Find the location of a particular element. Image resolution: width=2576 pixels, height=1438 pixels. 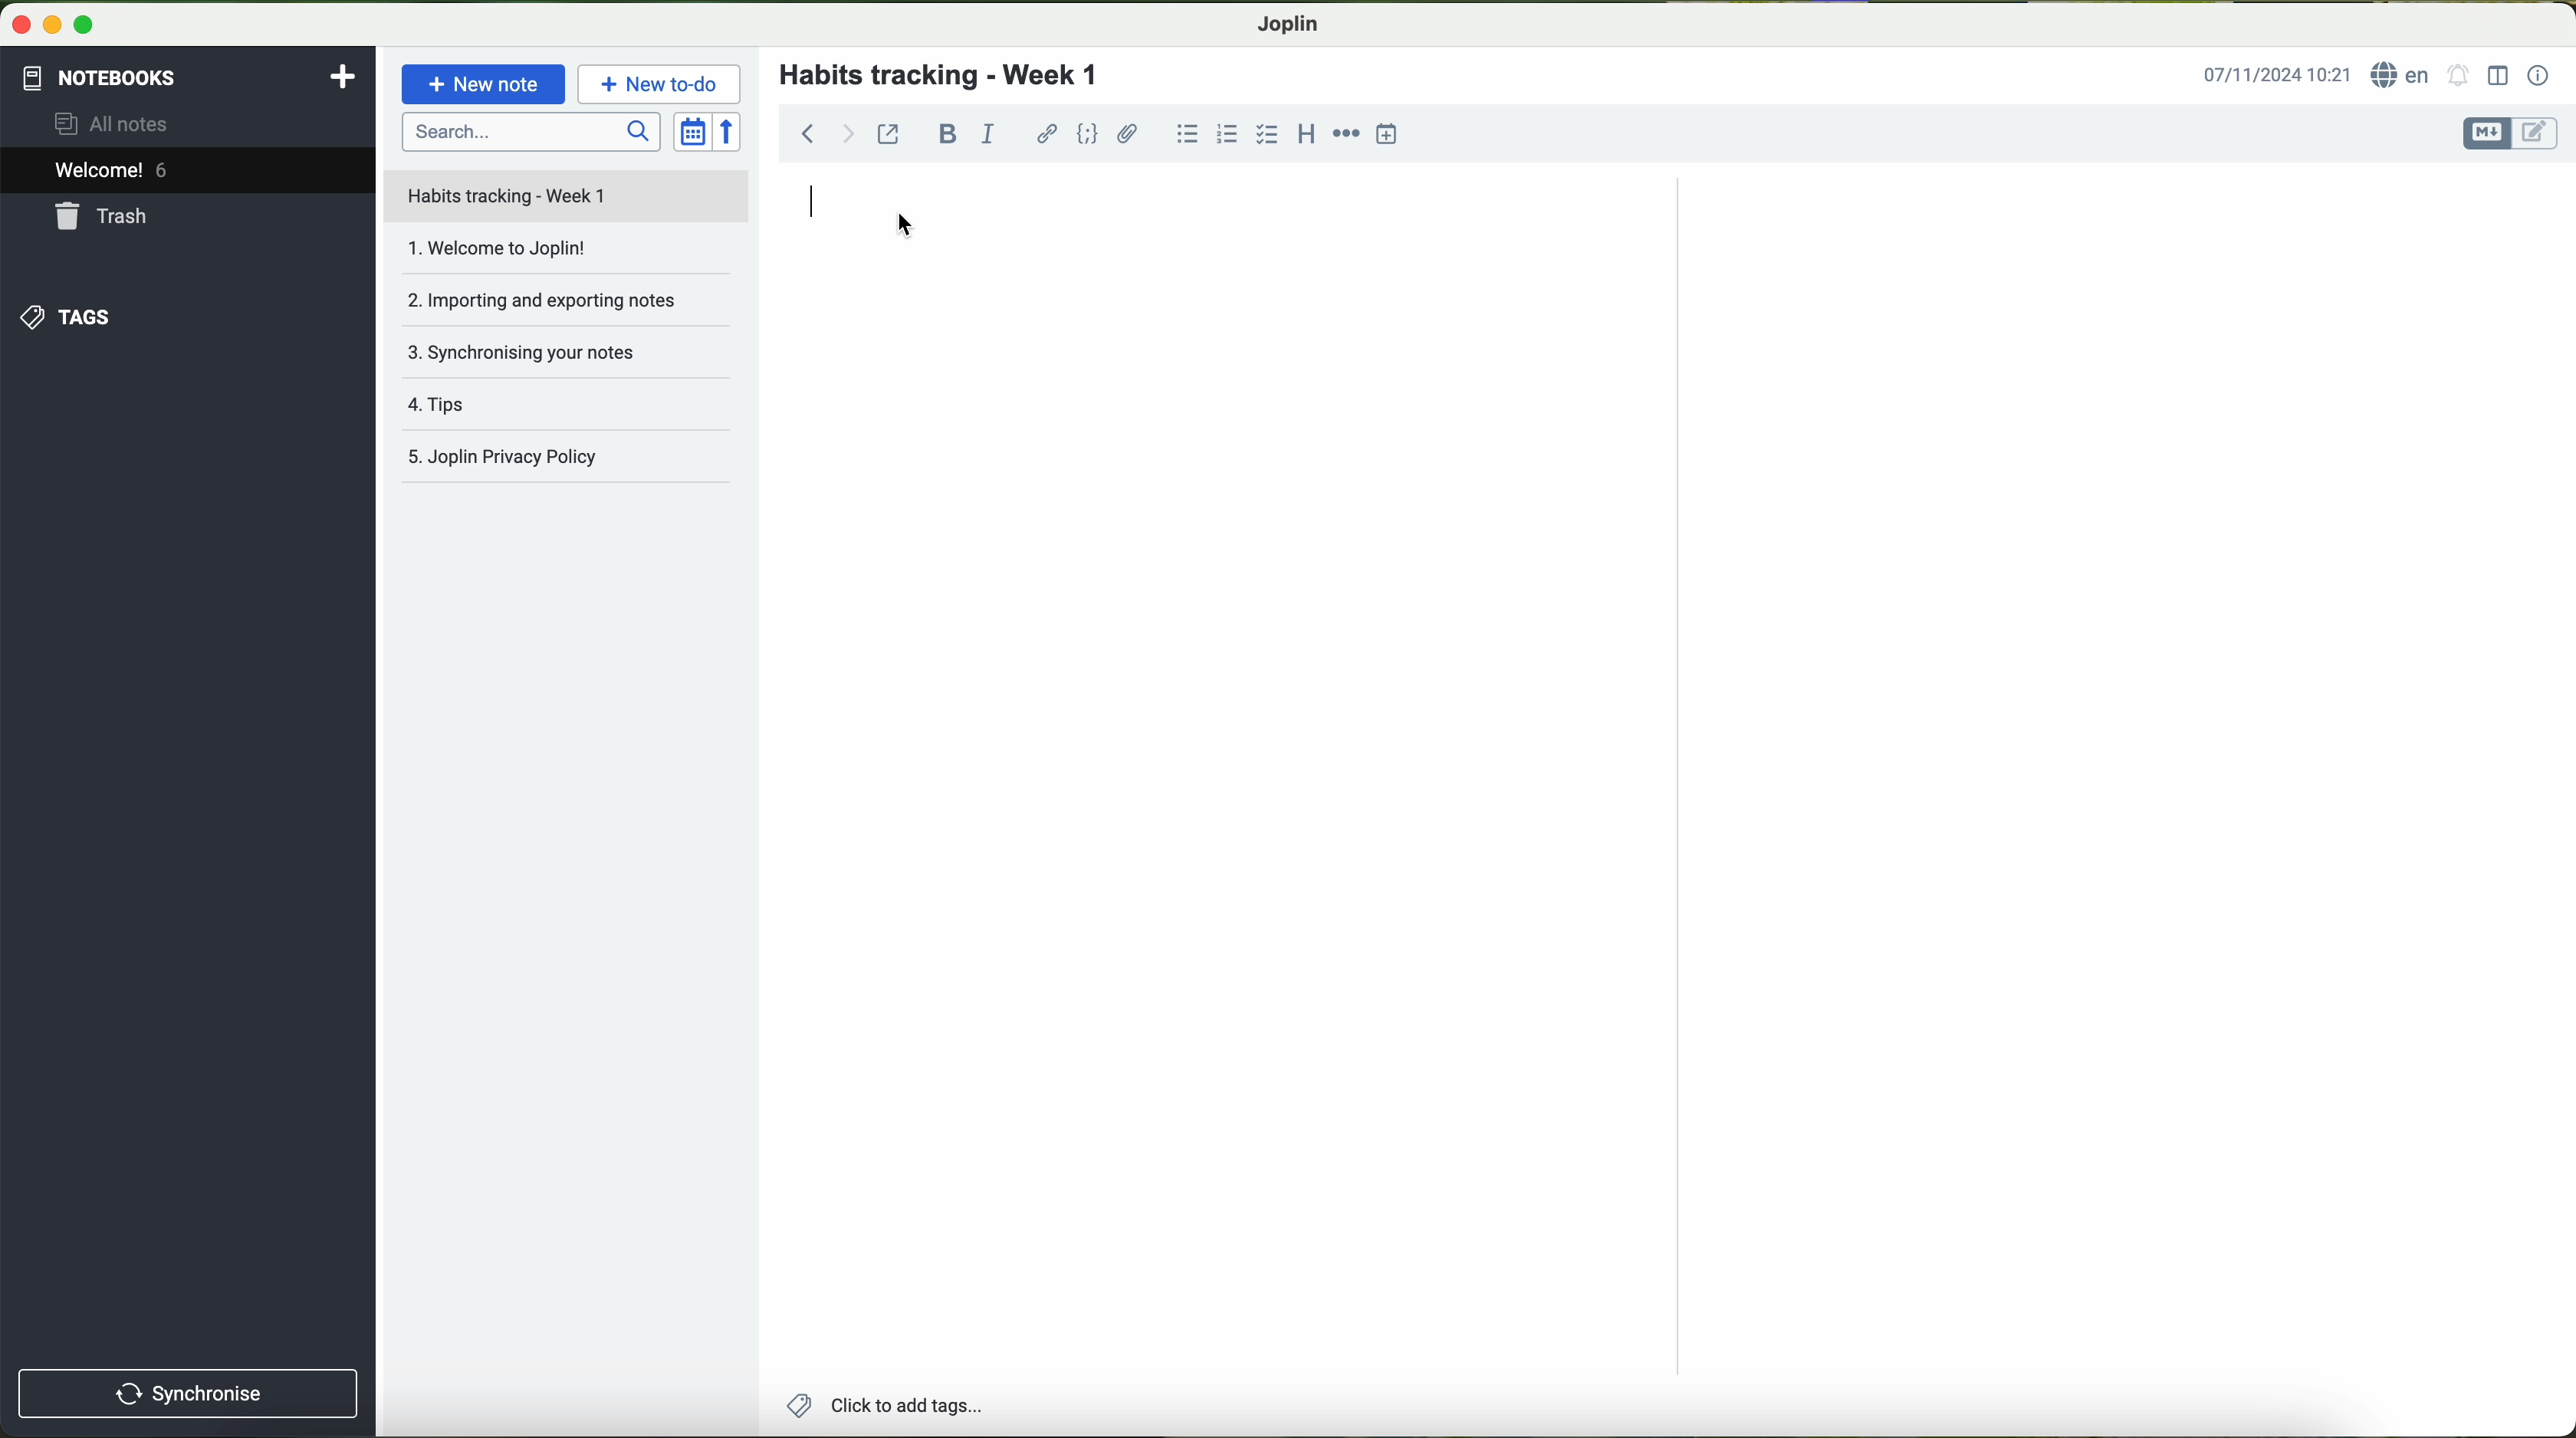

code is located at coordinates (1089, 134).